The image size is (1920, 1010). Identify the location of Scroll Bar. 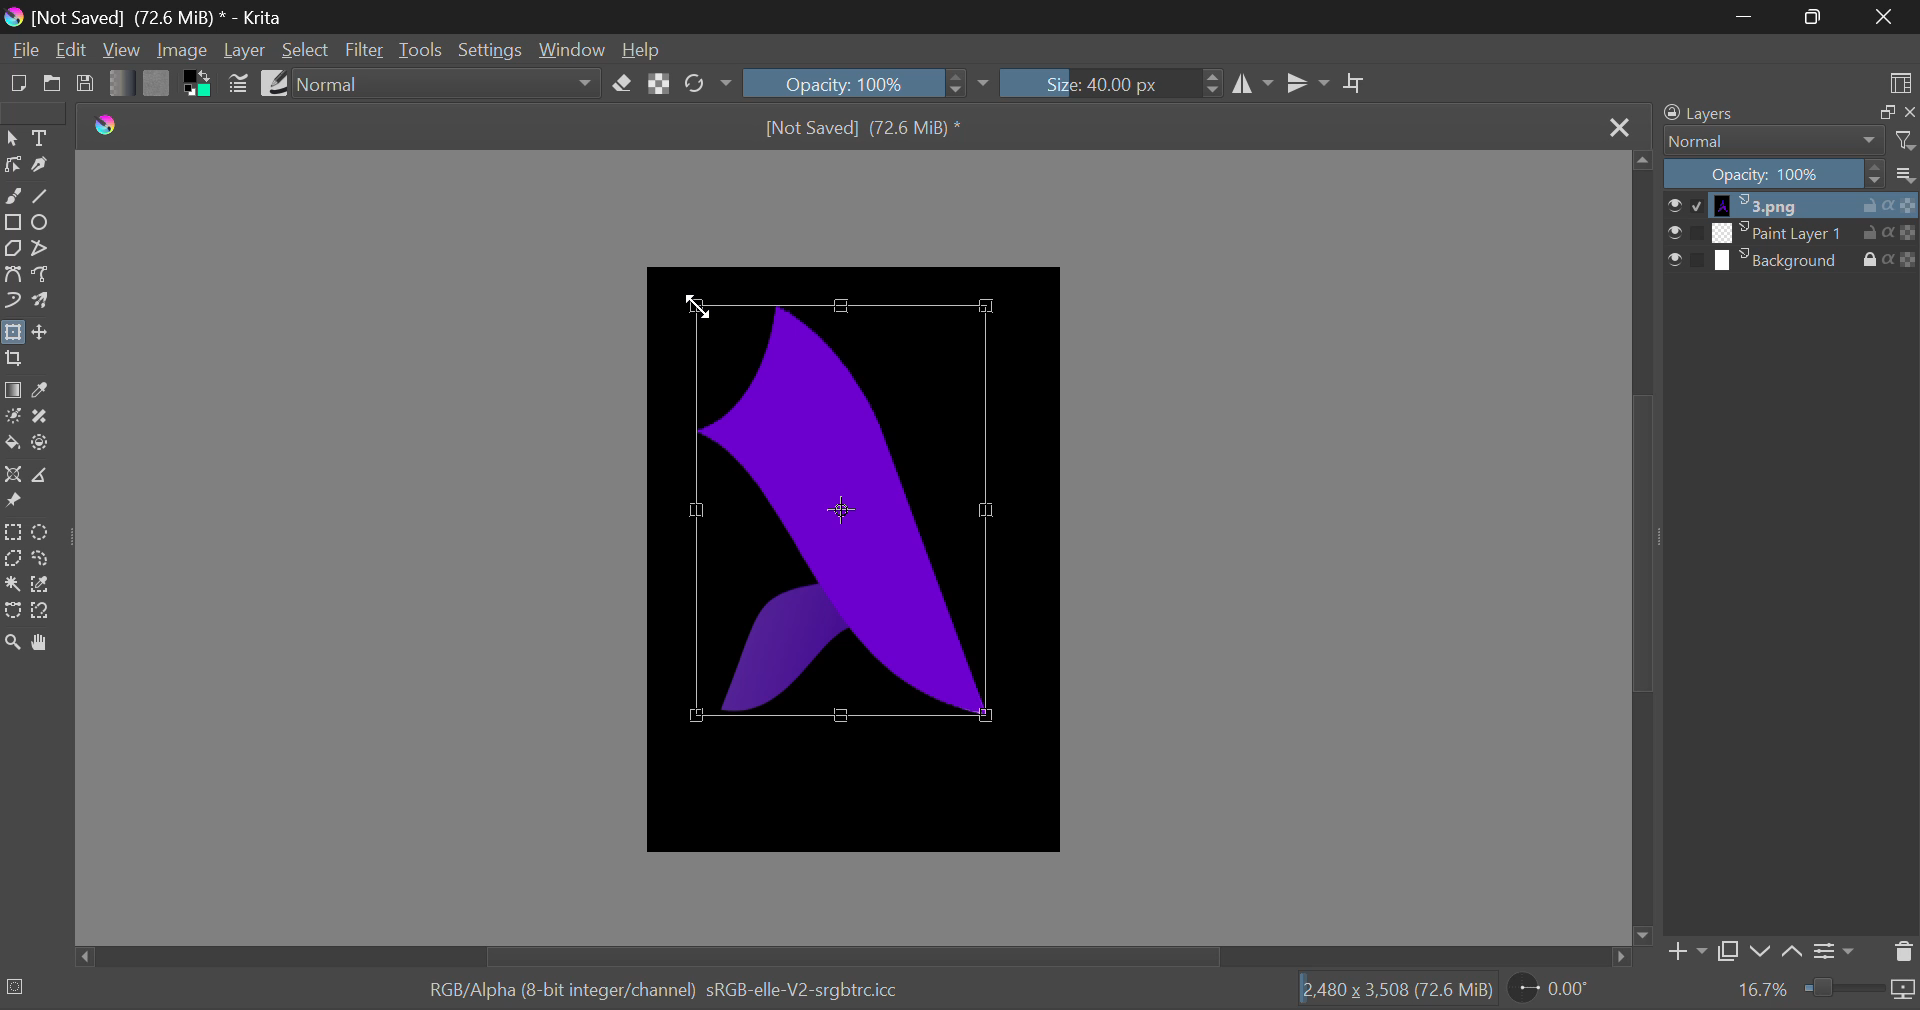
(1642, 548).